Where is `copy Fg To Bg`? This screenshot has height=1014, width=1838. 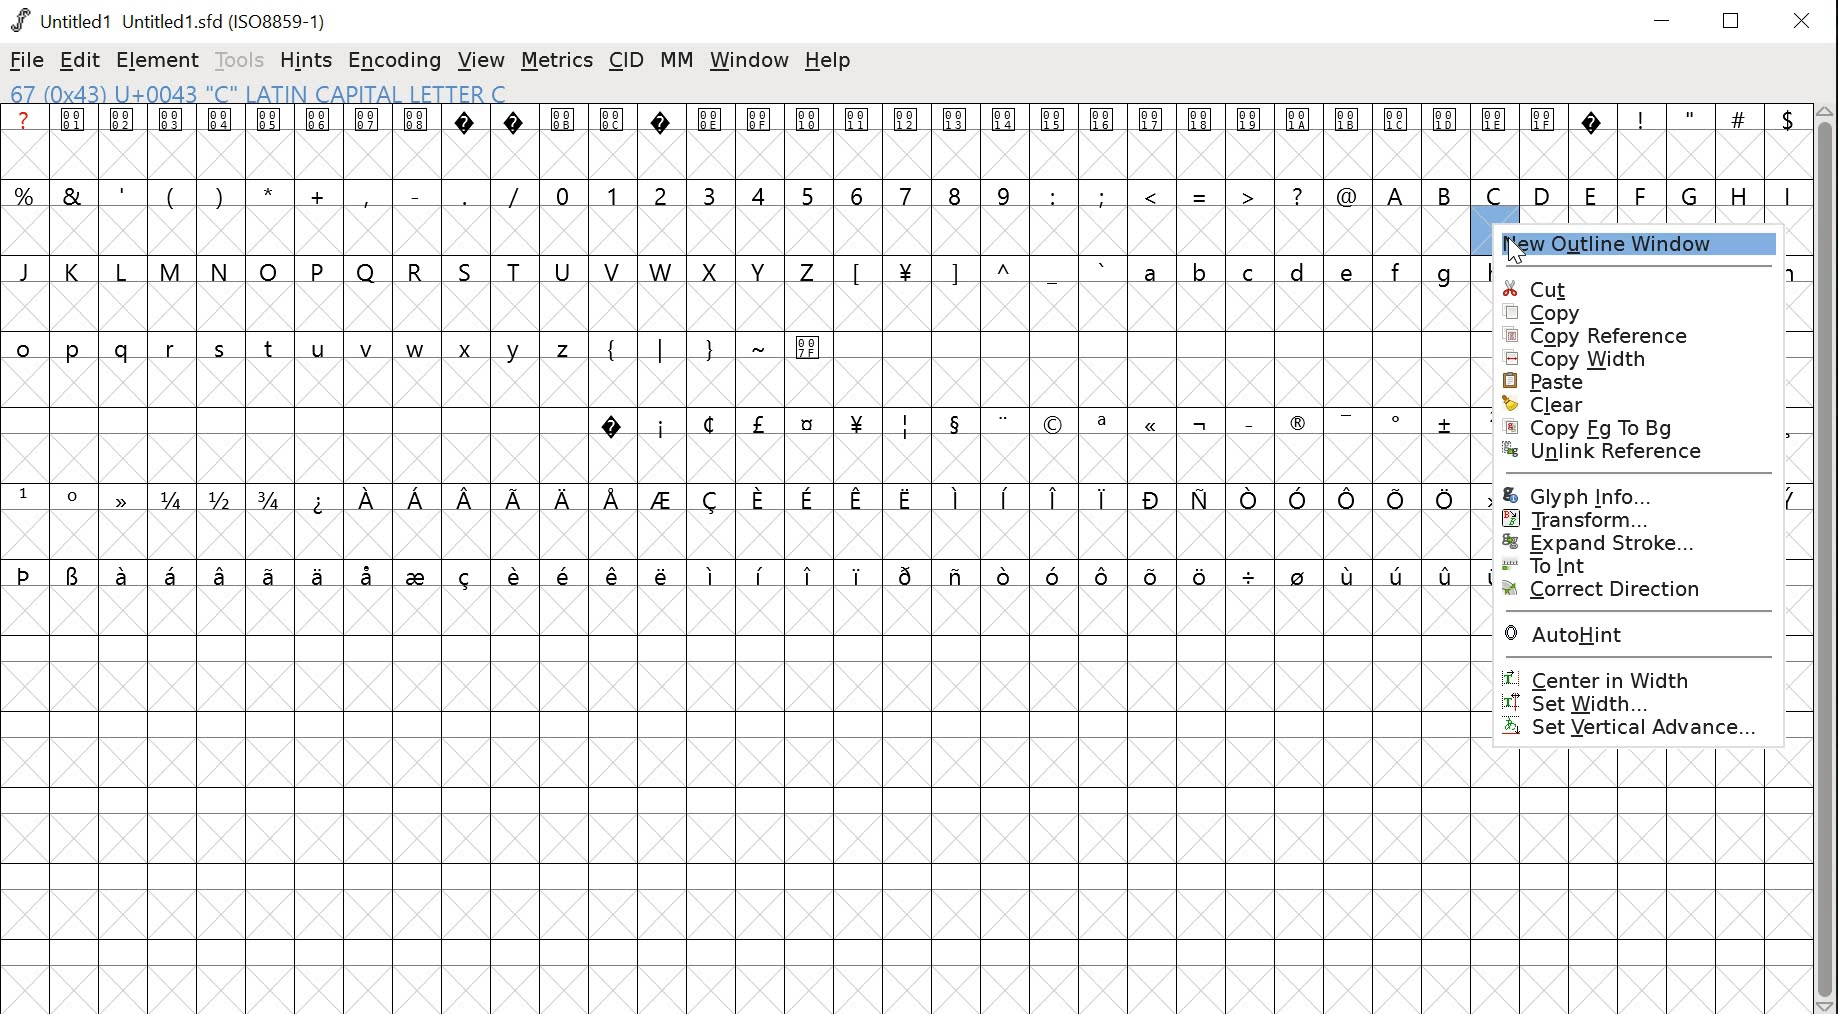 copy Fg To Bg is located at coordinates (1612, 427).